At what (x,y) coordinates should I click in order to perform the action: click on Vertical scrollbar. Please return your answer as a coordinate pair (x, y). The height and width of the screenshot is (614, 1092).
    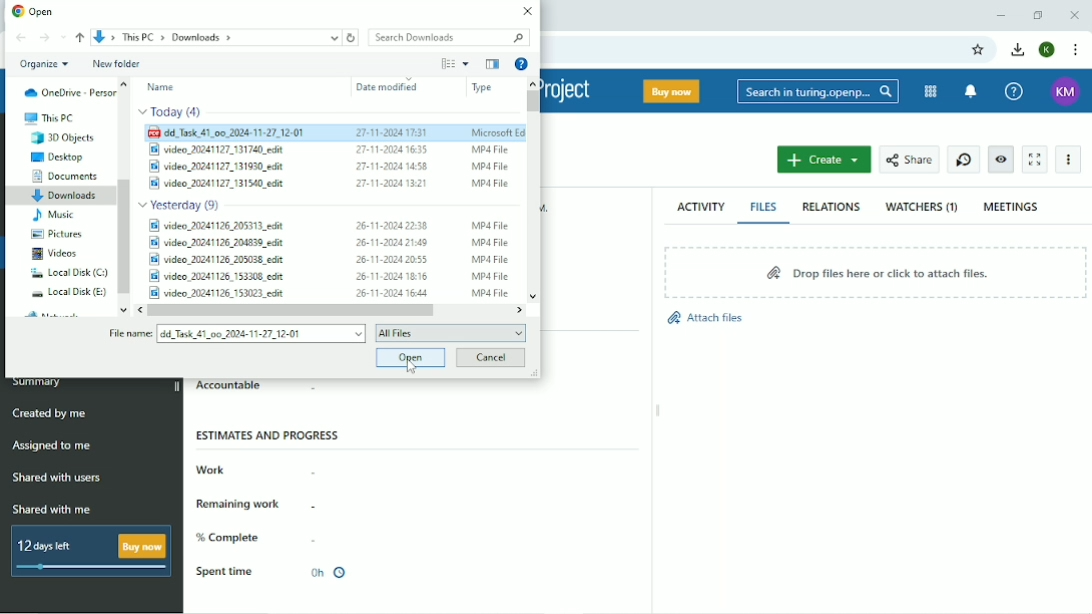
    Looking at the image, I should click on (124, 235).